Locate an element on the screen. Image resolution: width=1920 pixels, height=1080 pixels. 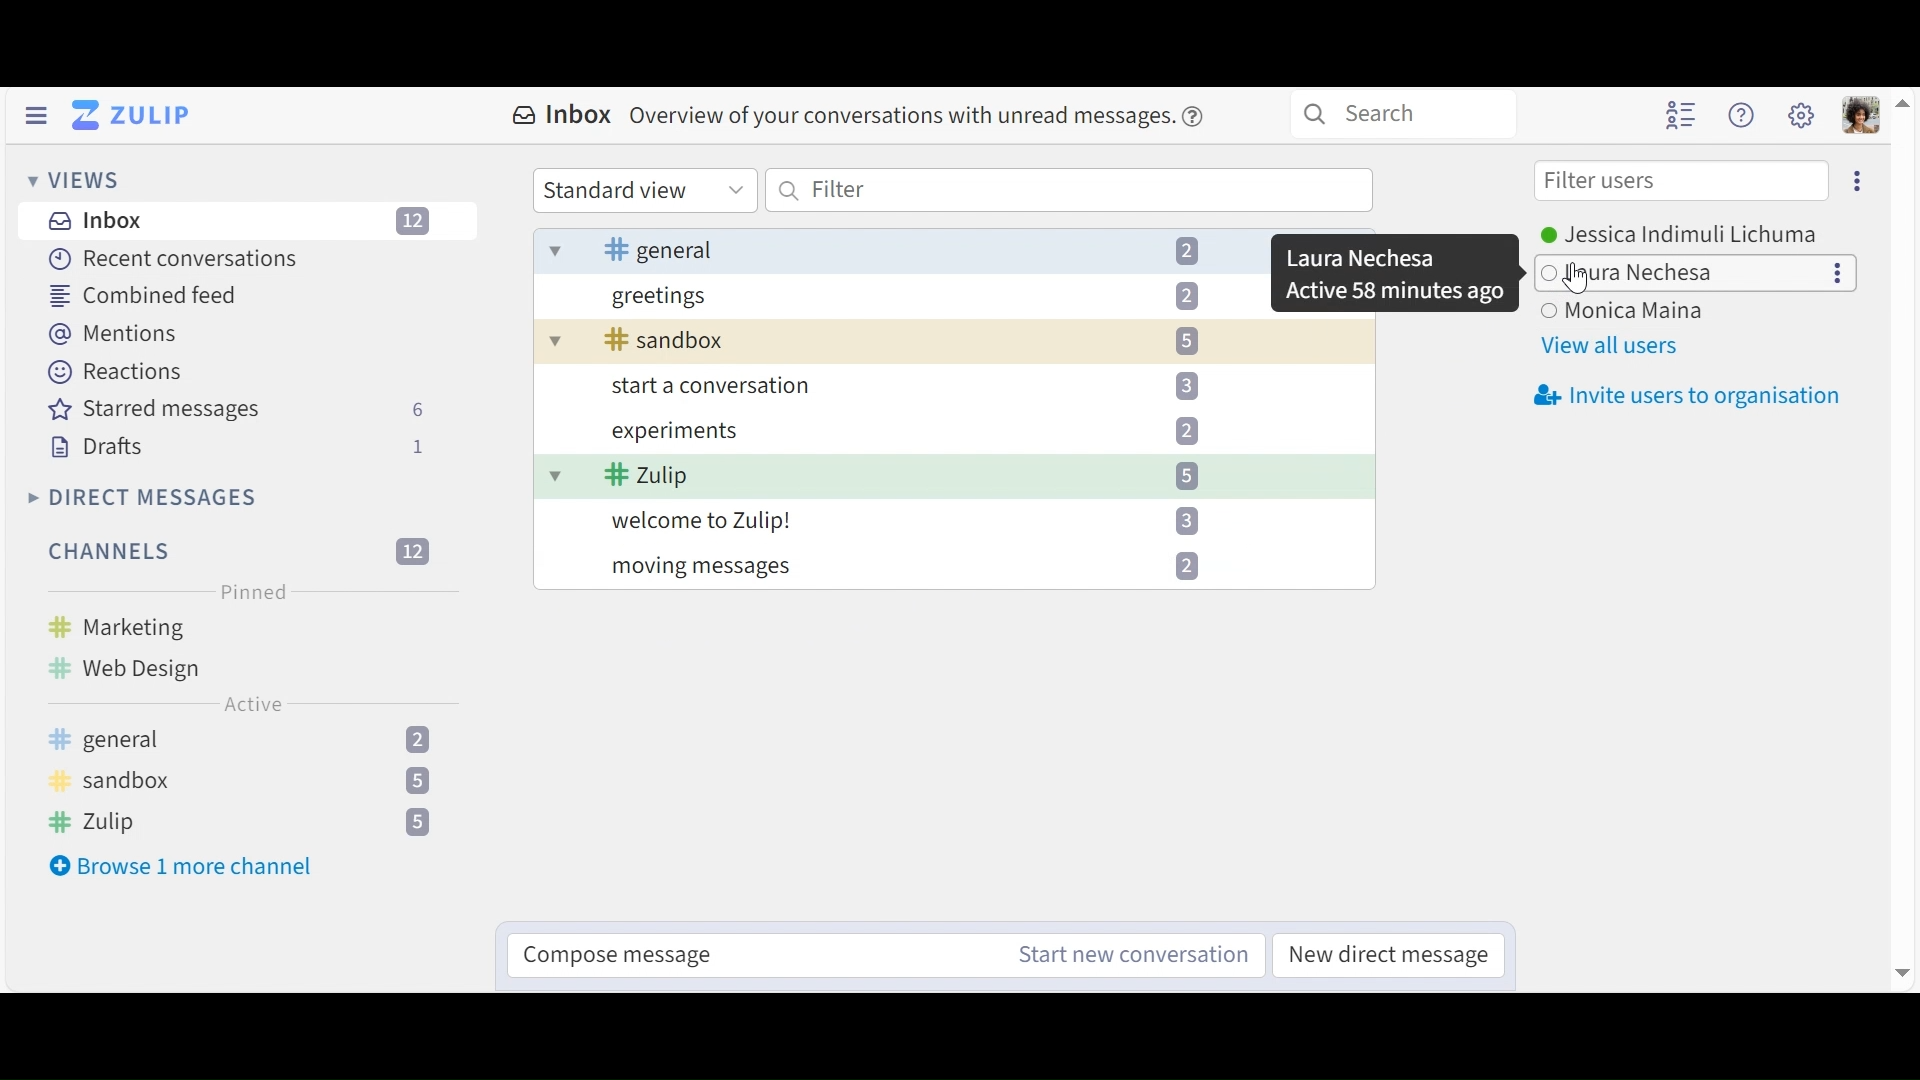
Start new conversation is located at coordinates (1119, 953).